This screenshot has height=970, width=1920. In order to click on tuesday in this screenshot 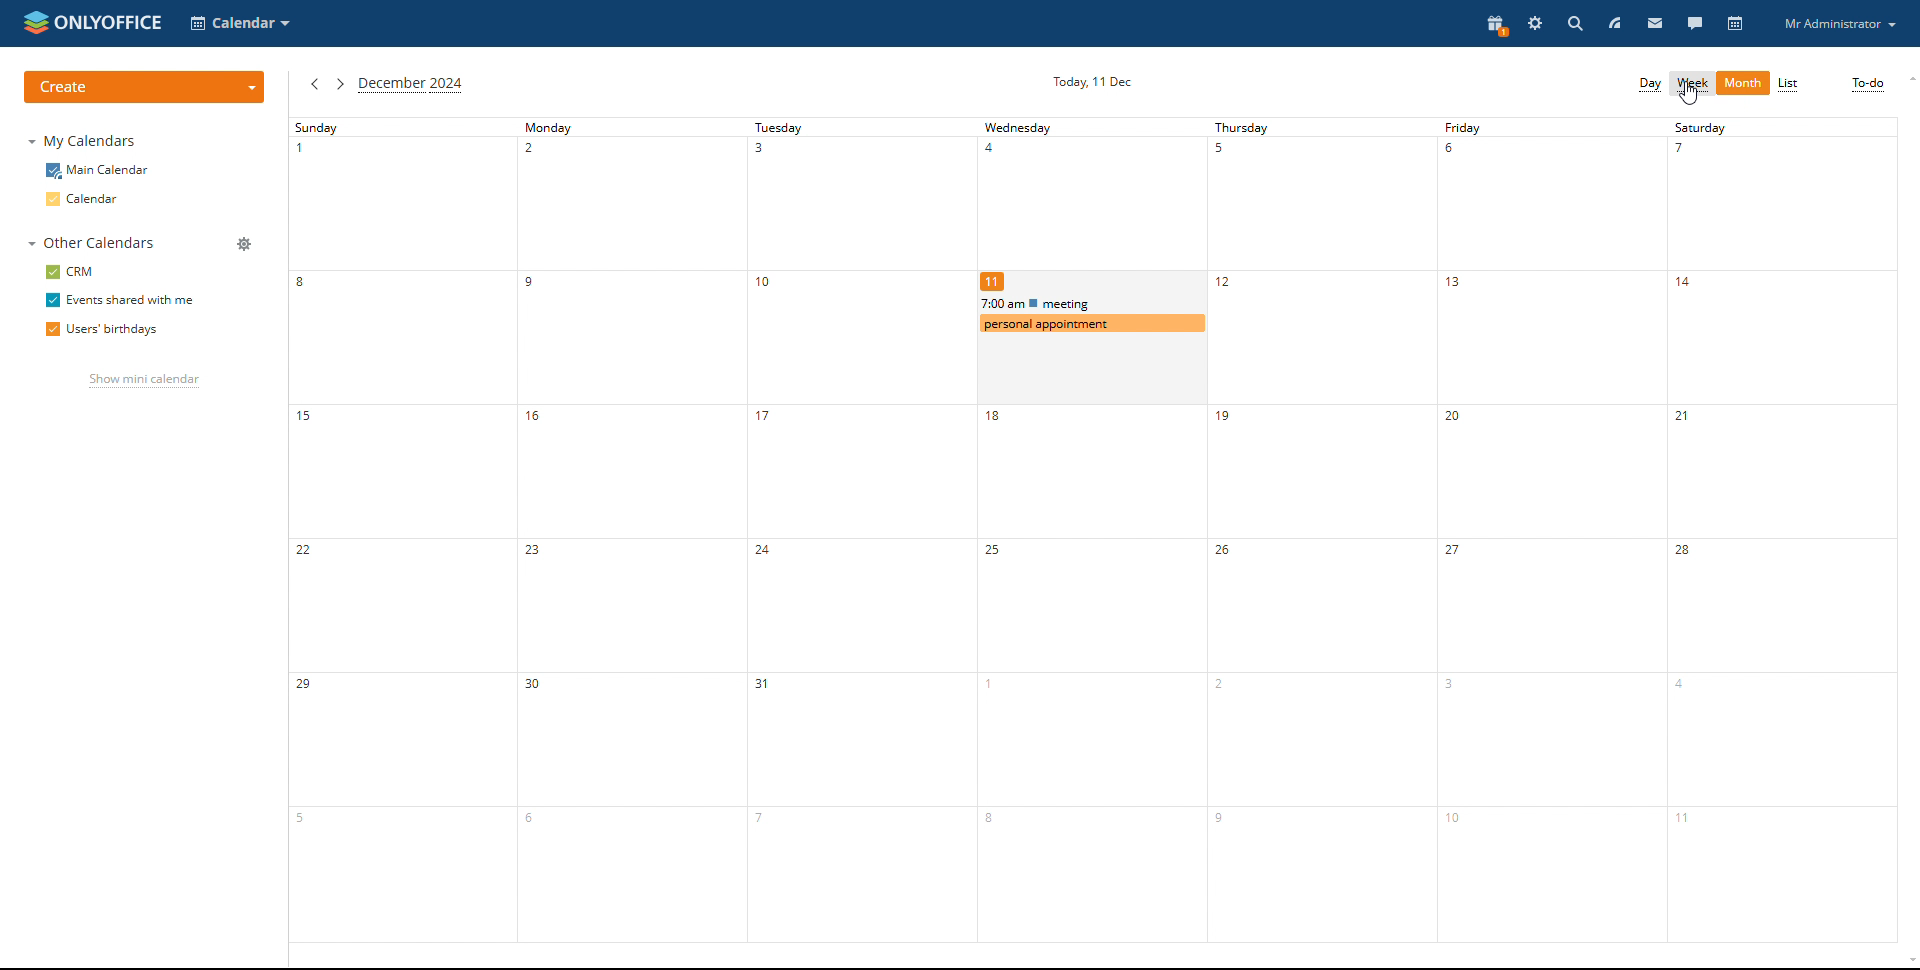, I will do `click(859, 529)`.